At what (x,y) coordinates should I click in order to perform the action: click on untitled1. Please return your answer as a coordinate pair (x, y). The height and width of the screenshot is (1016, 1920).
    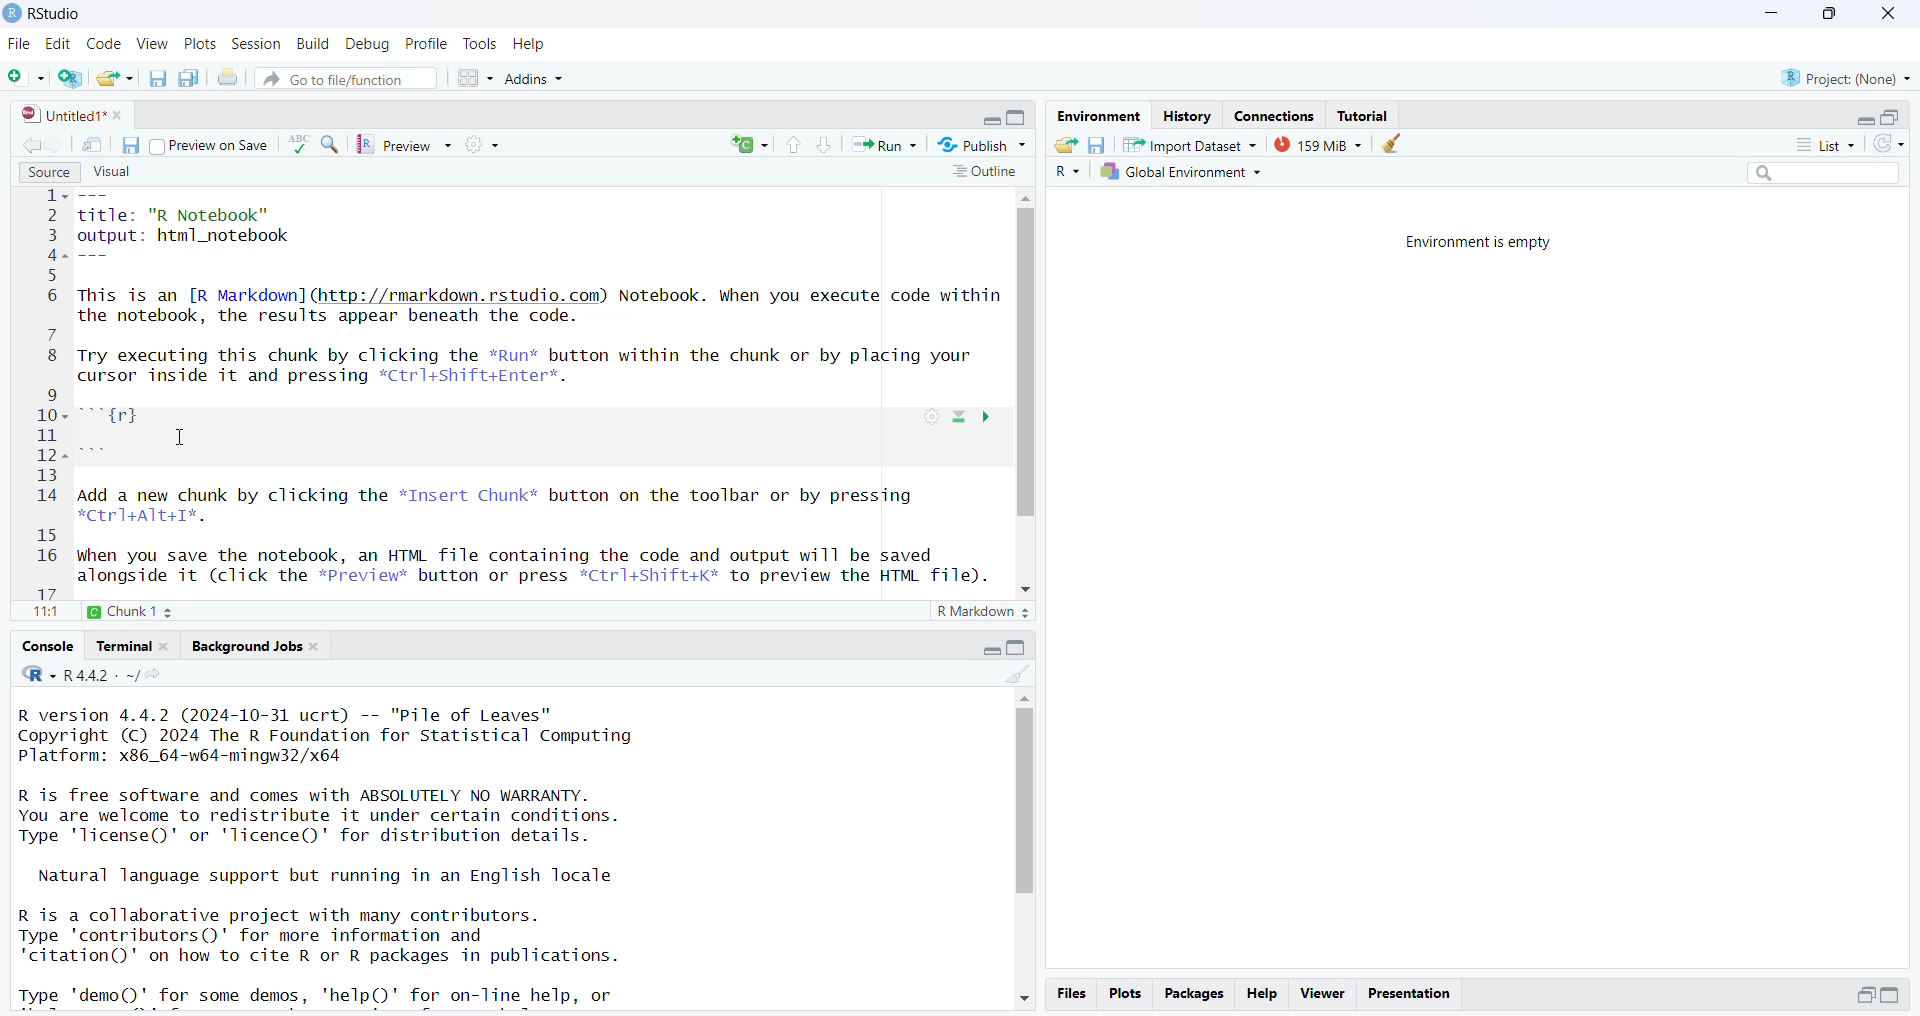
    Looking at the image, I should click on (73, 115).